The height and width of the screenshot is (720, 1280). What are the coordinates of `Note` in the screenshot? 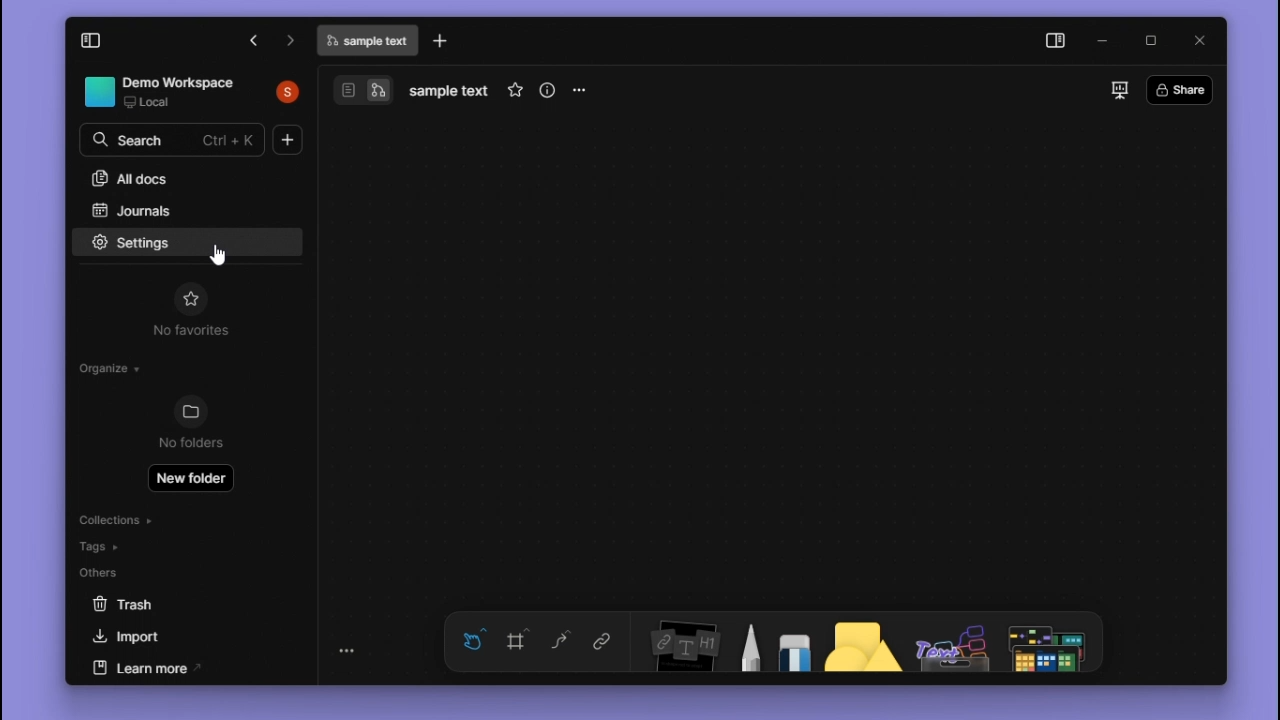 It's located at (677, 642).